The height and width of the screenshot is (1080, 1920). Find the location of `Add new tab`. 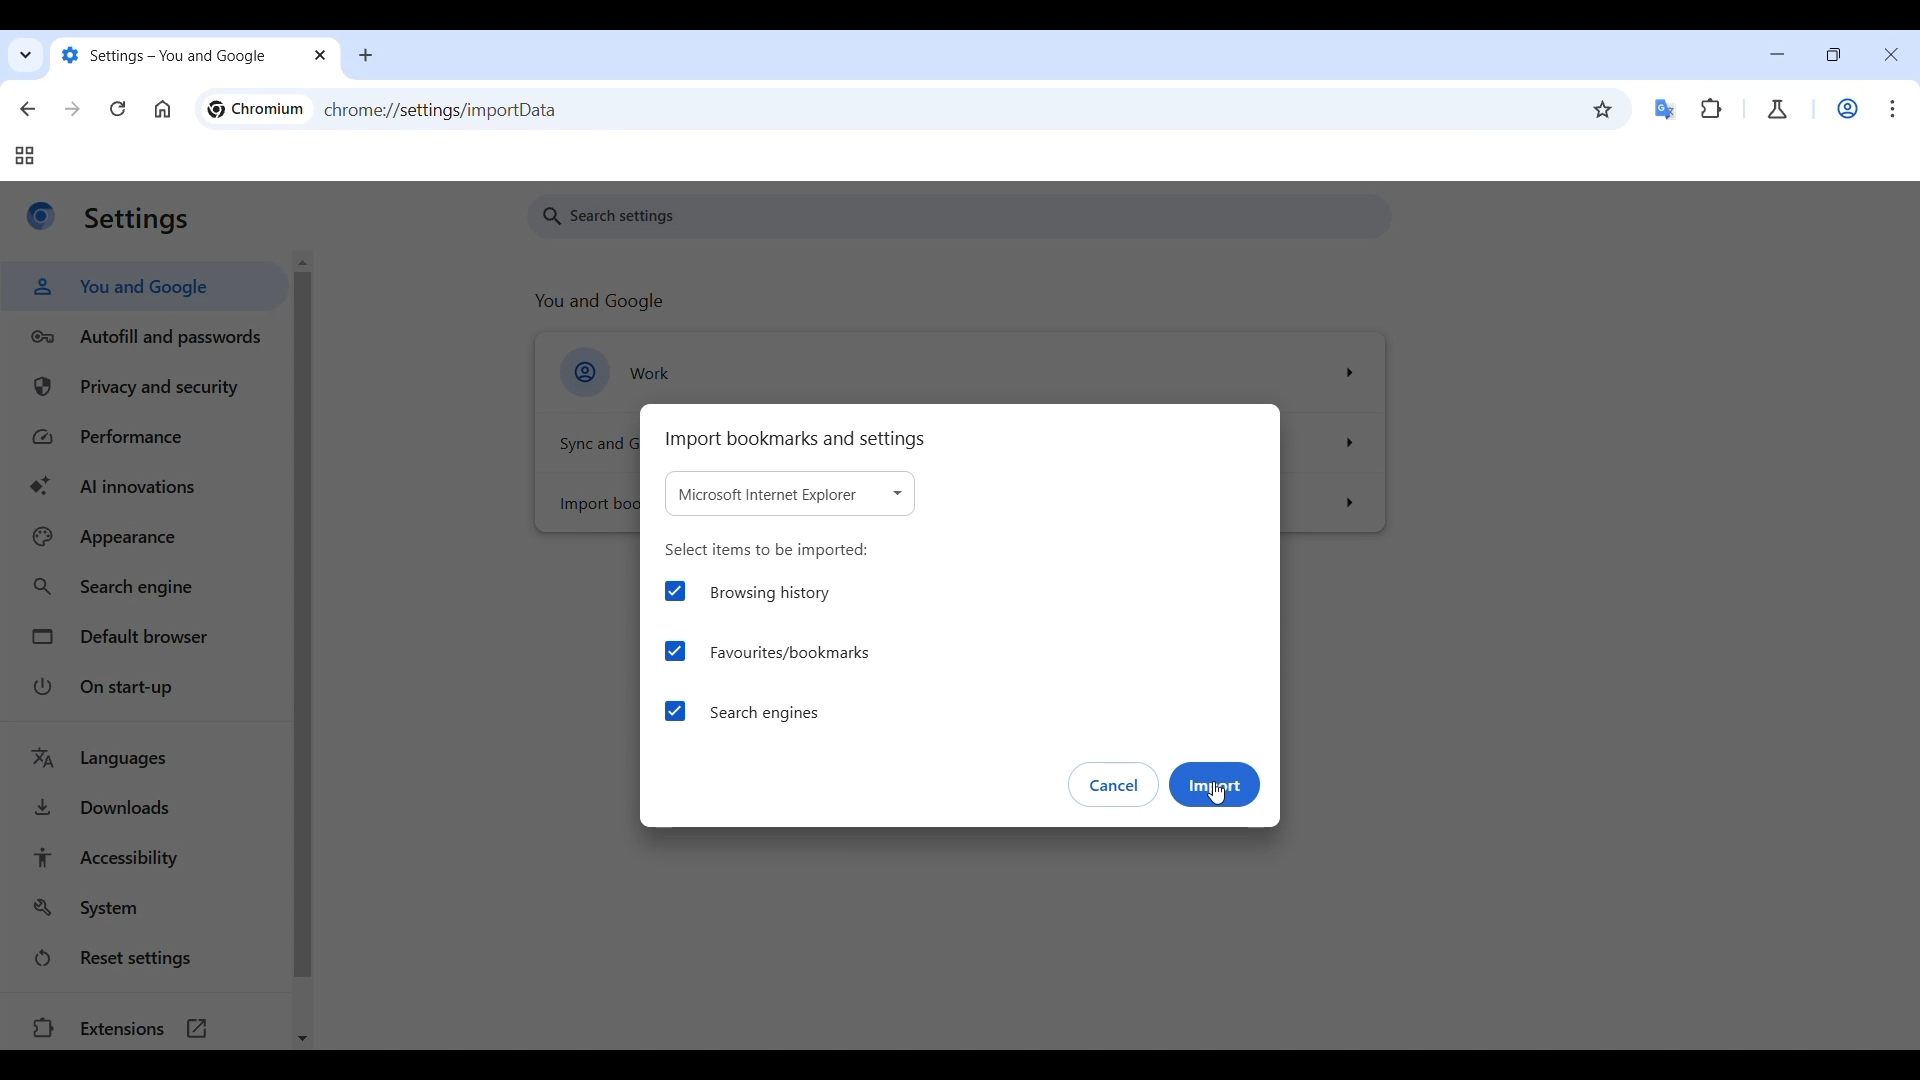

Add new tab is located at coordinates (366, 55).